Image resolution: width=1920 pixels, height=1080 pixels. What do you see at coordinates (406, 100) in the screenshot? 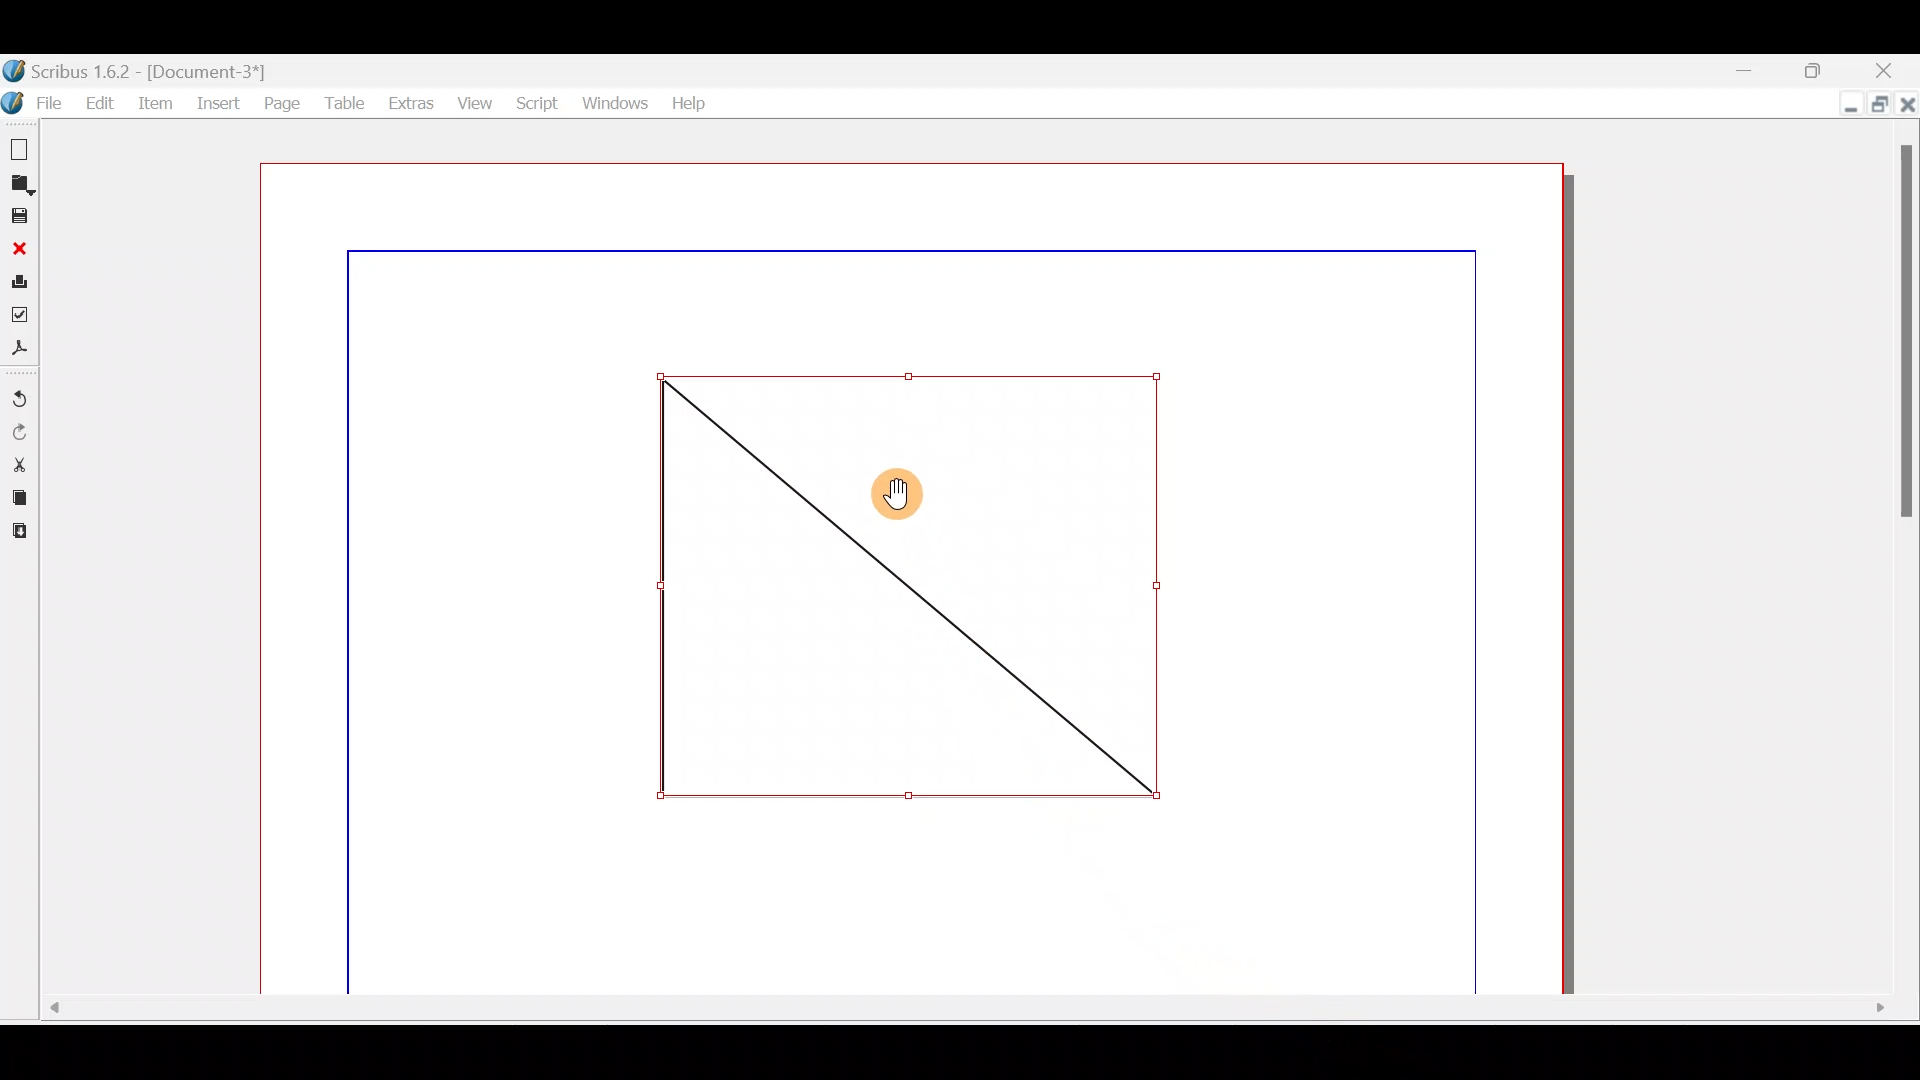
I see `Extras` at bounding box center [406, 100].